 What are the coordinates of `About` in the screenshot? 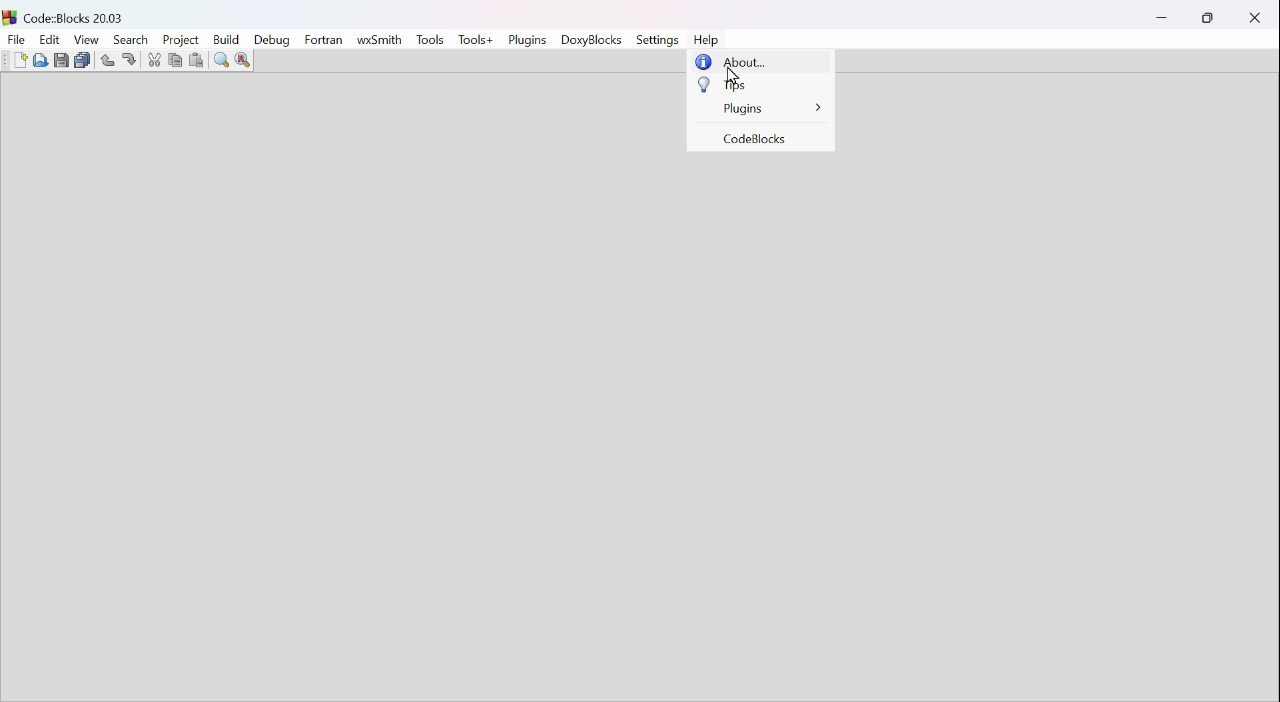 It's located at (746, 62).